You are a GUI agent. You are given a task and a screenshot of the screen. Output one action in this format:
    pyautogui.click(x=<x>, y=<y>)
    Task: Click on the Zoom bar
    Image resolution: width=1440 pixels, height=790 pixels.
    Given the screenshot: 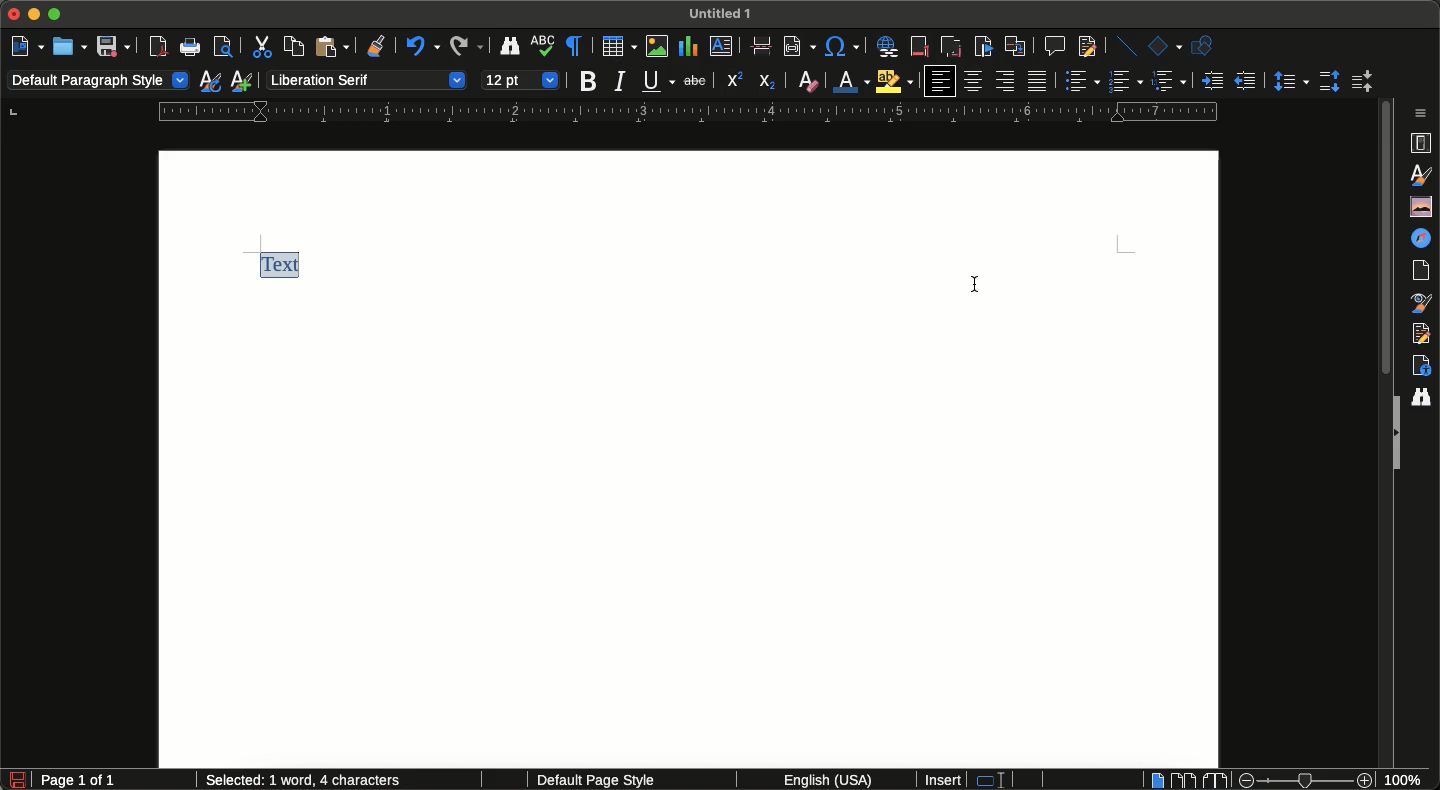 What is the action you would take?
    pyautogui.click(x=1304, y=780)
    